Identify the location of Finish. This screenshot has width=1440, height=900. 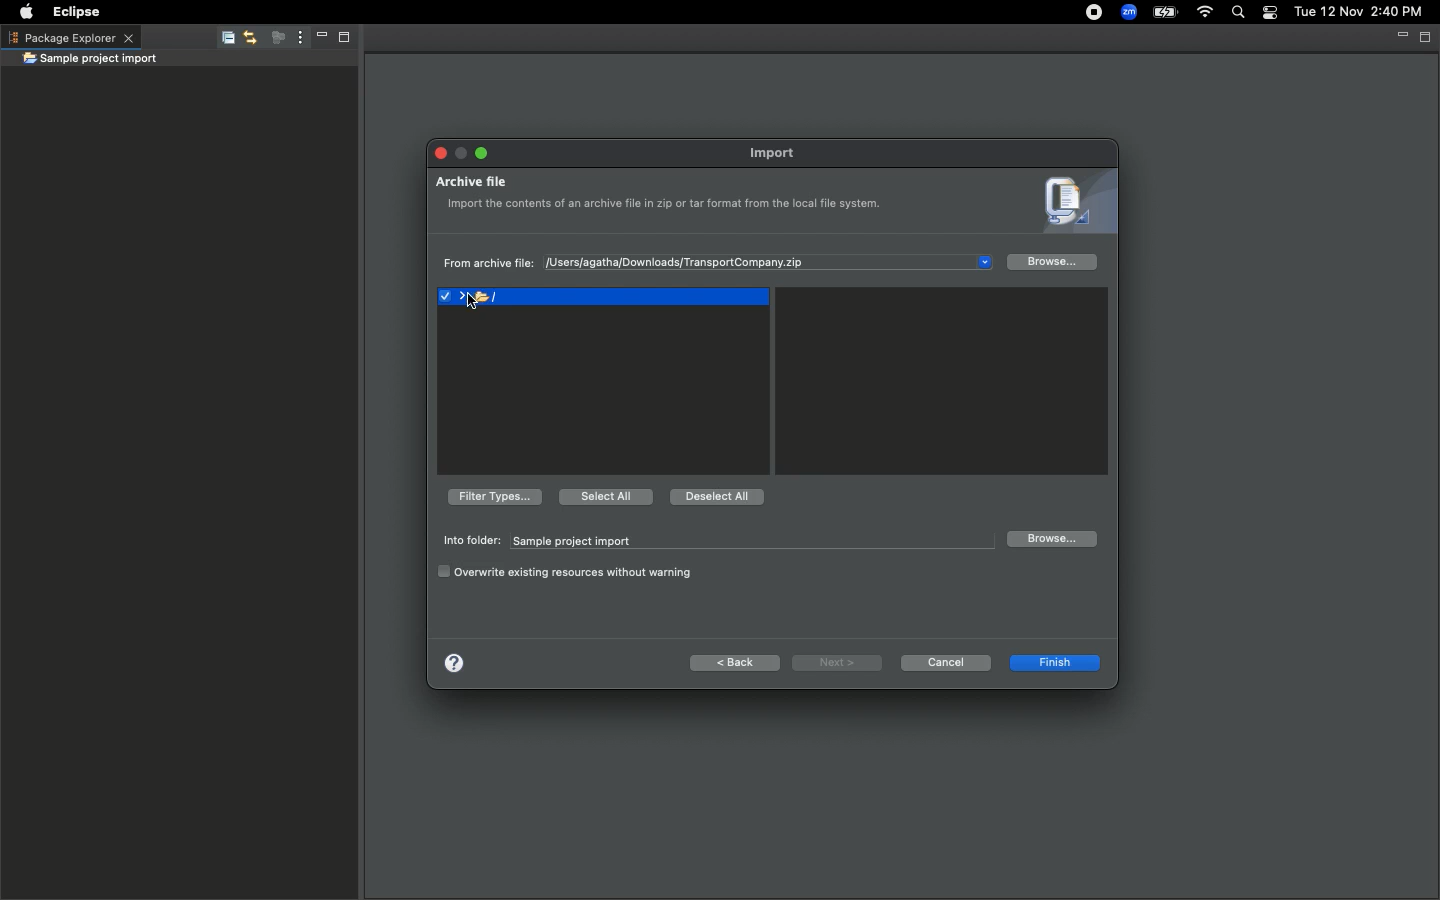
(1053, 665).